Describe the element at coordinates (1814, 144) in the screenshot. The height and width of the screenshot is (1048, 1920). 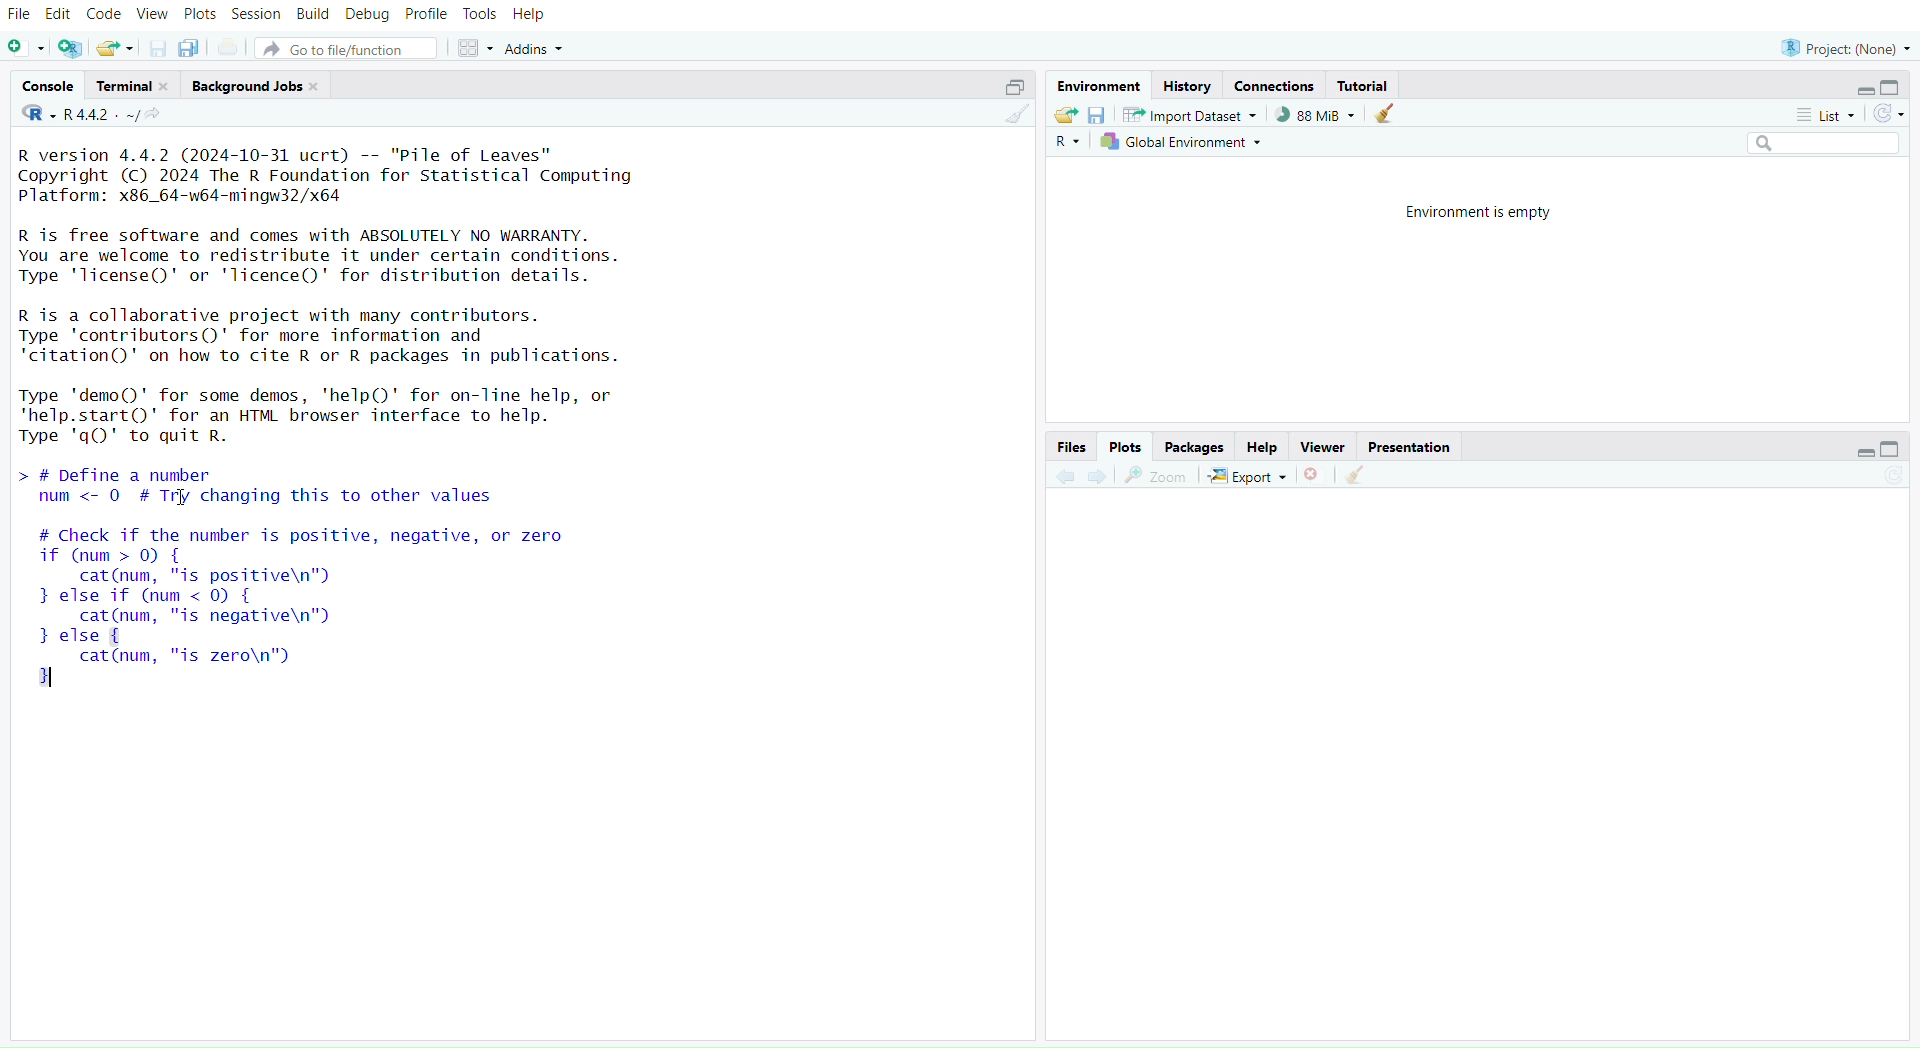
I see `search` at that location.